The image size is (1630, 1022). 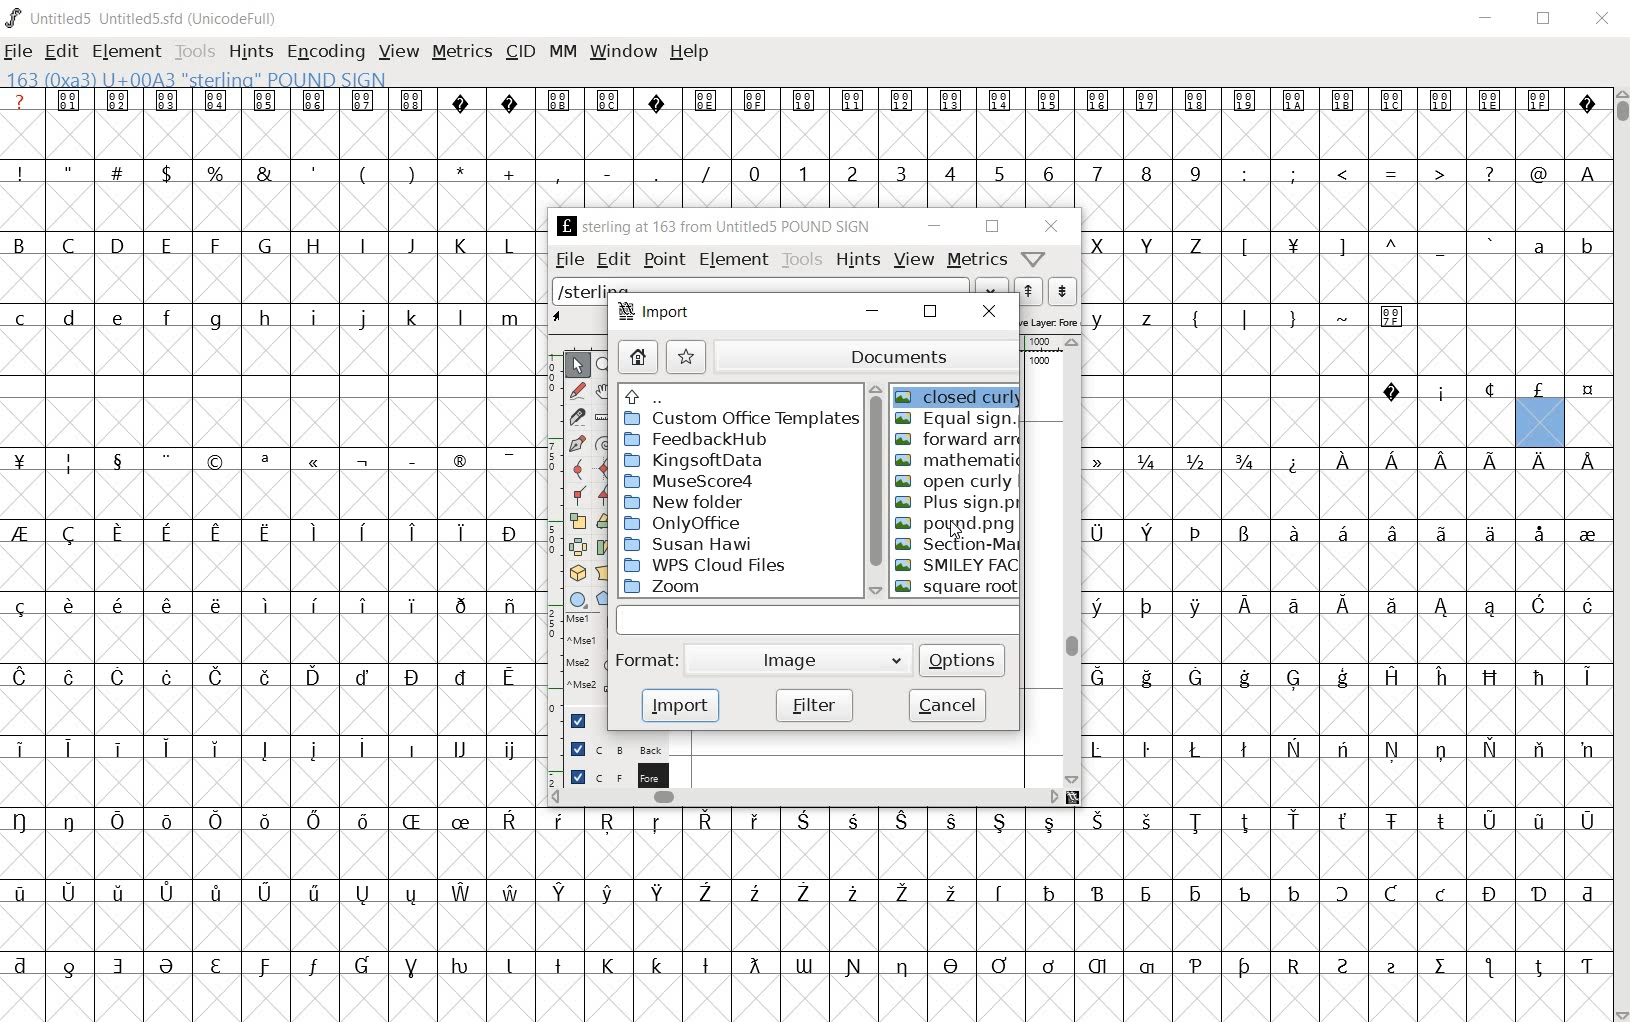 I want to click on SCROLLBAR, so click(x=1620, y=554).